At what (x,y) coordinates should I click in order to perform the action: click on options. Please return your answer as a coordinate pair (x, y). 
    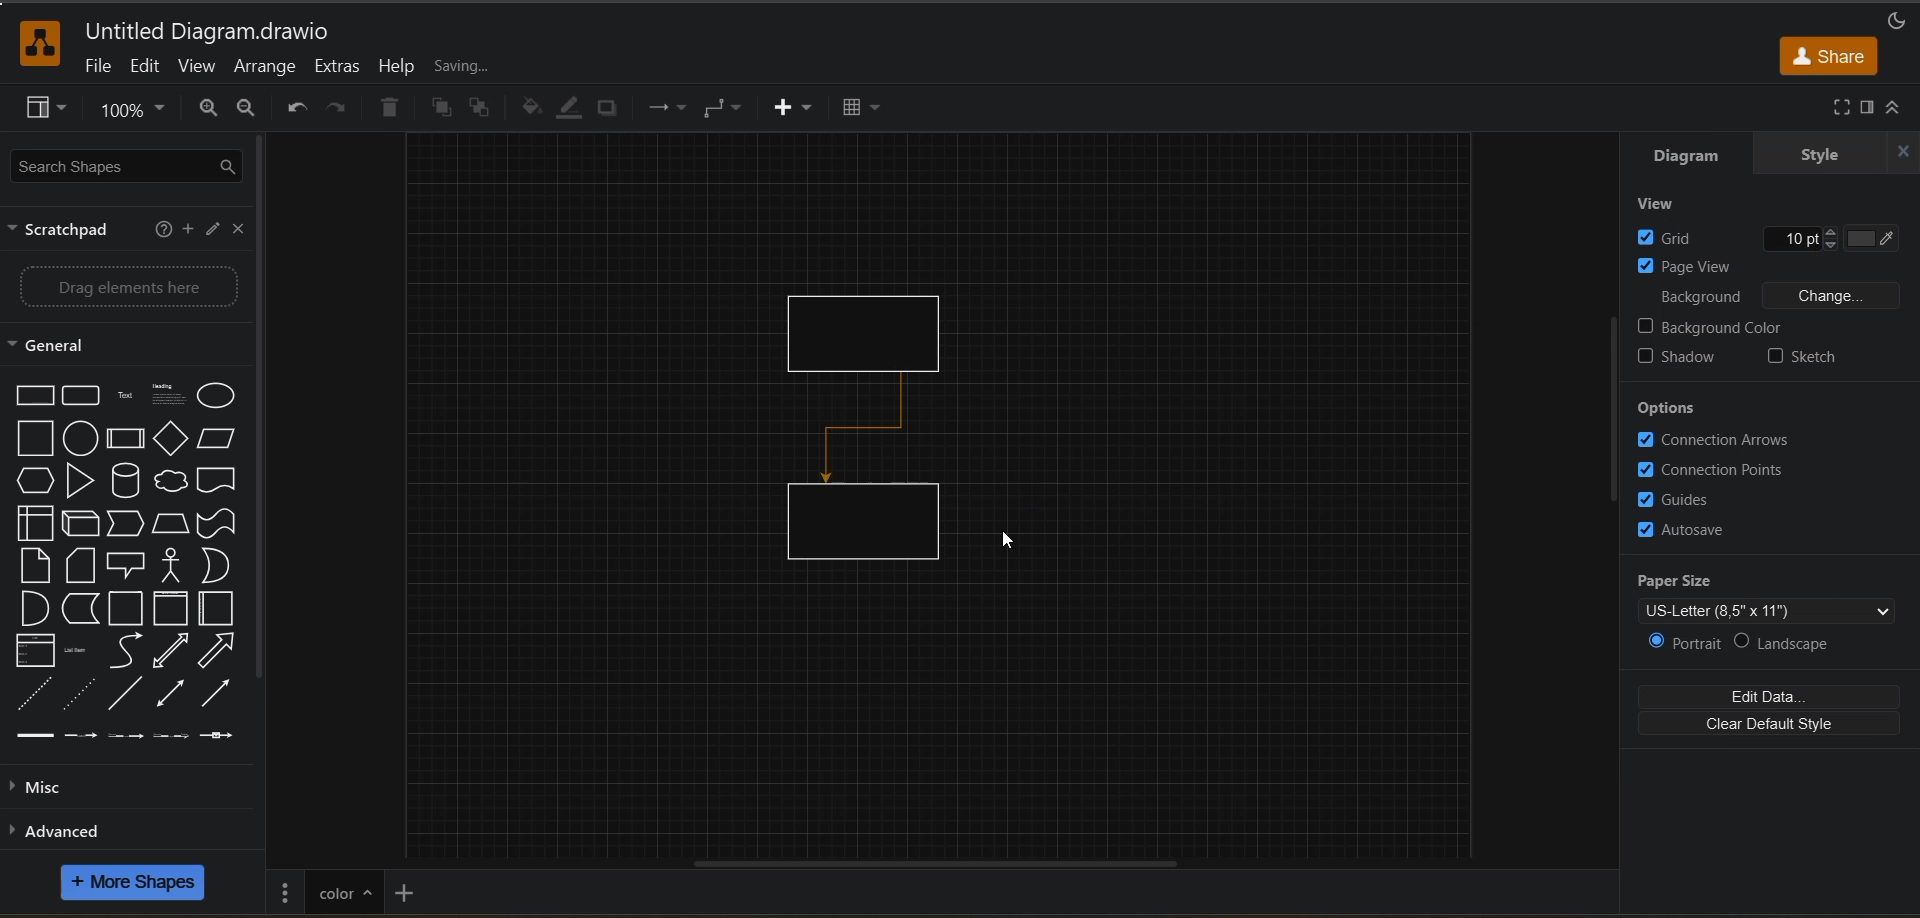
    Looking at the image, I should click on (1669, 410).